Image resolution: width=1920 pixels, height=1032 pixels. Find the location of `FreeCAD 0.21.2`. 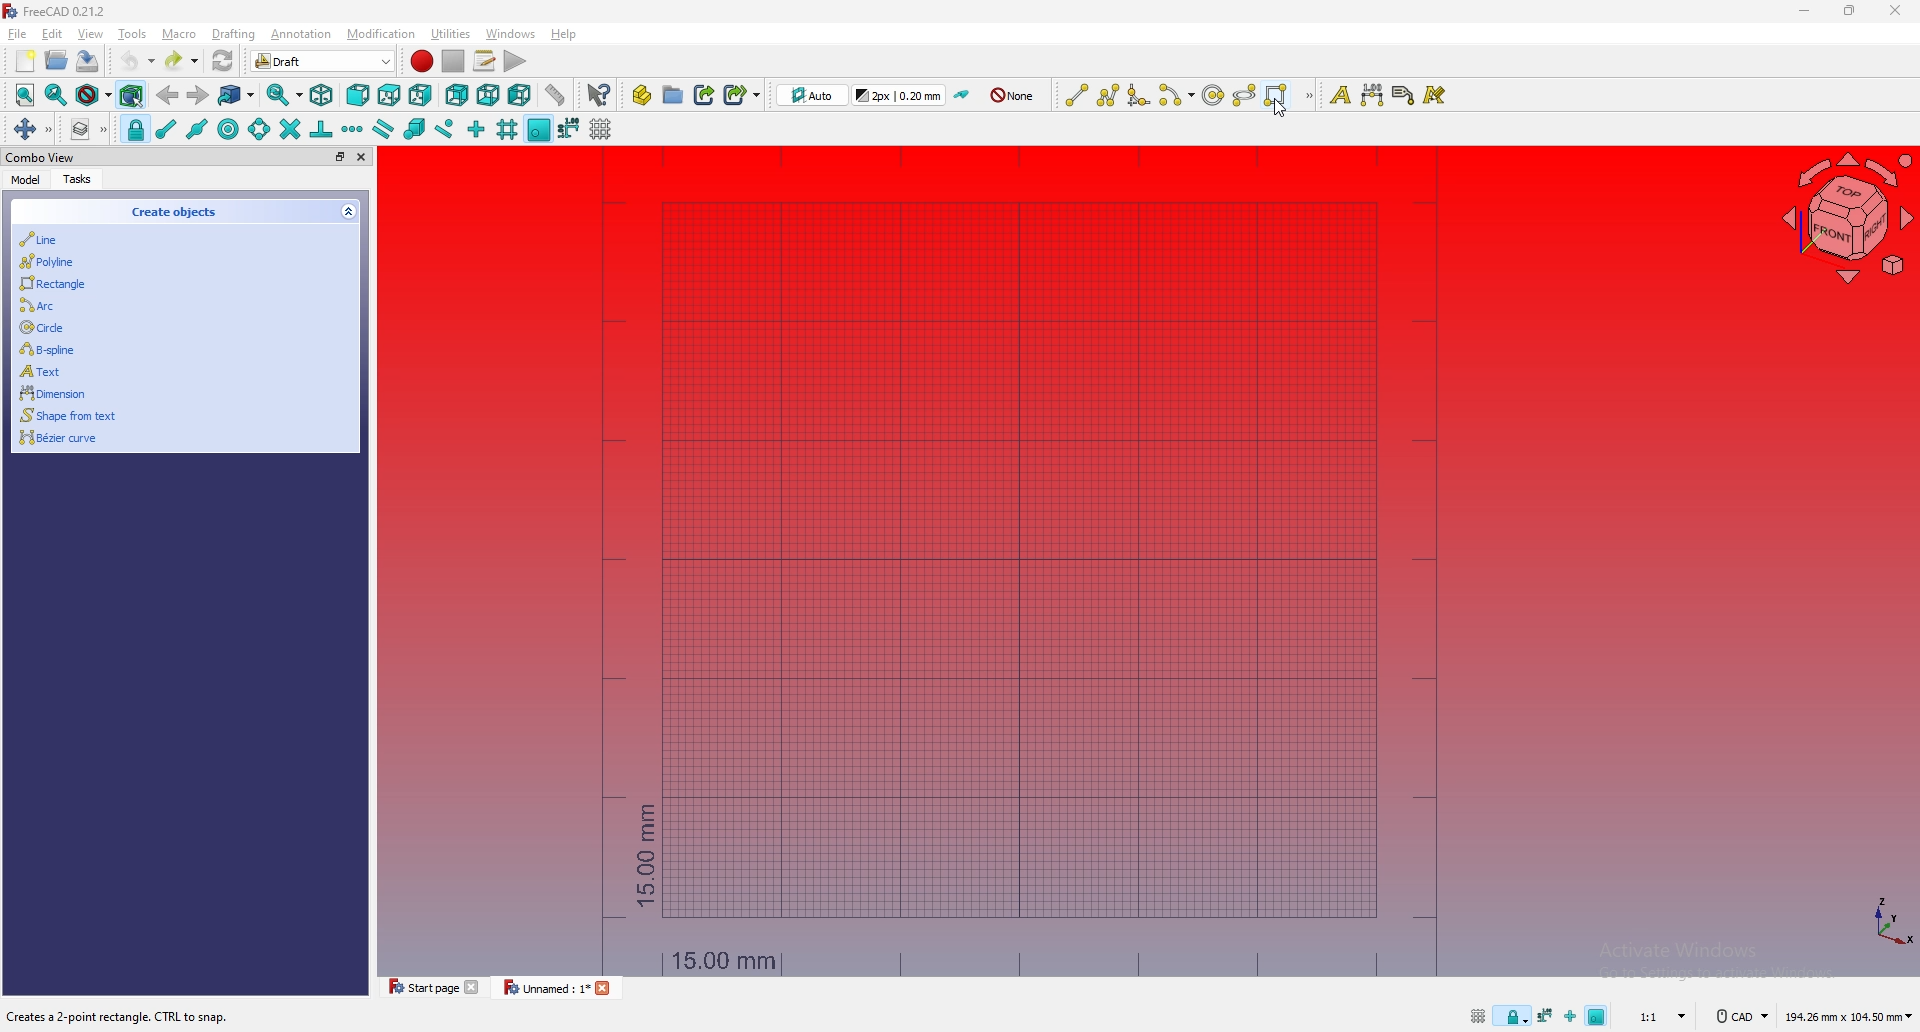

FreeCAD 0.21.2 is located at coordinates (57, 10).